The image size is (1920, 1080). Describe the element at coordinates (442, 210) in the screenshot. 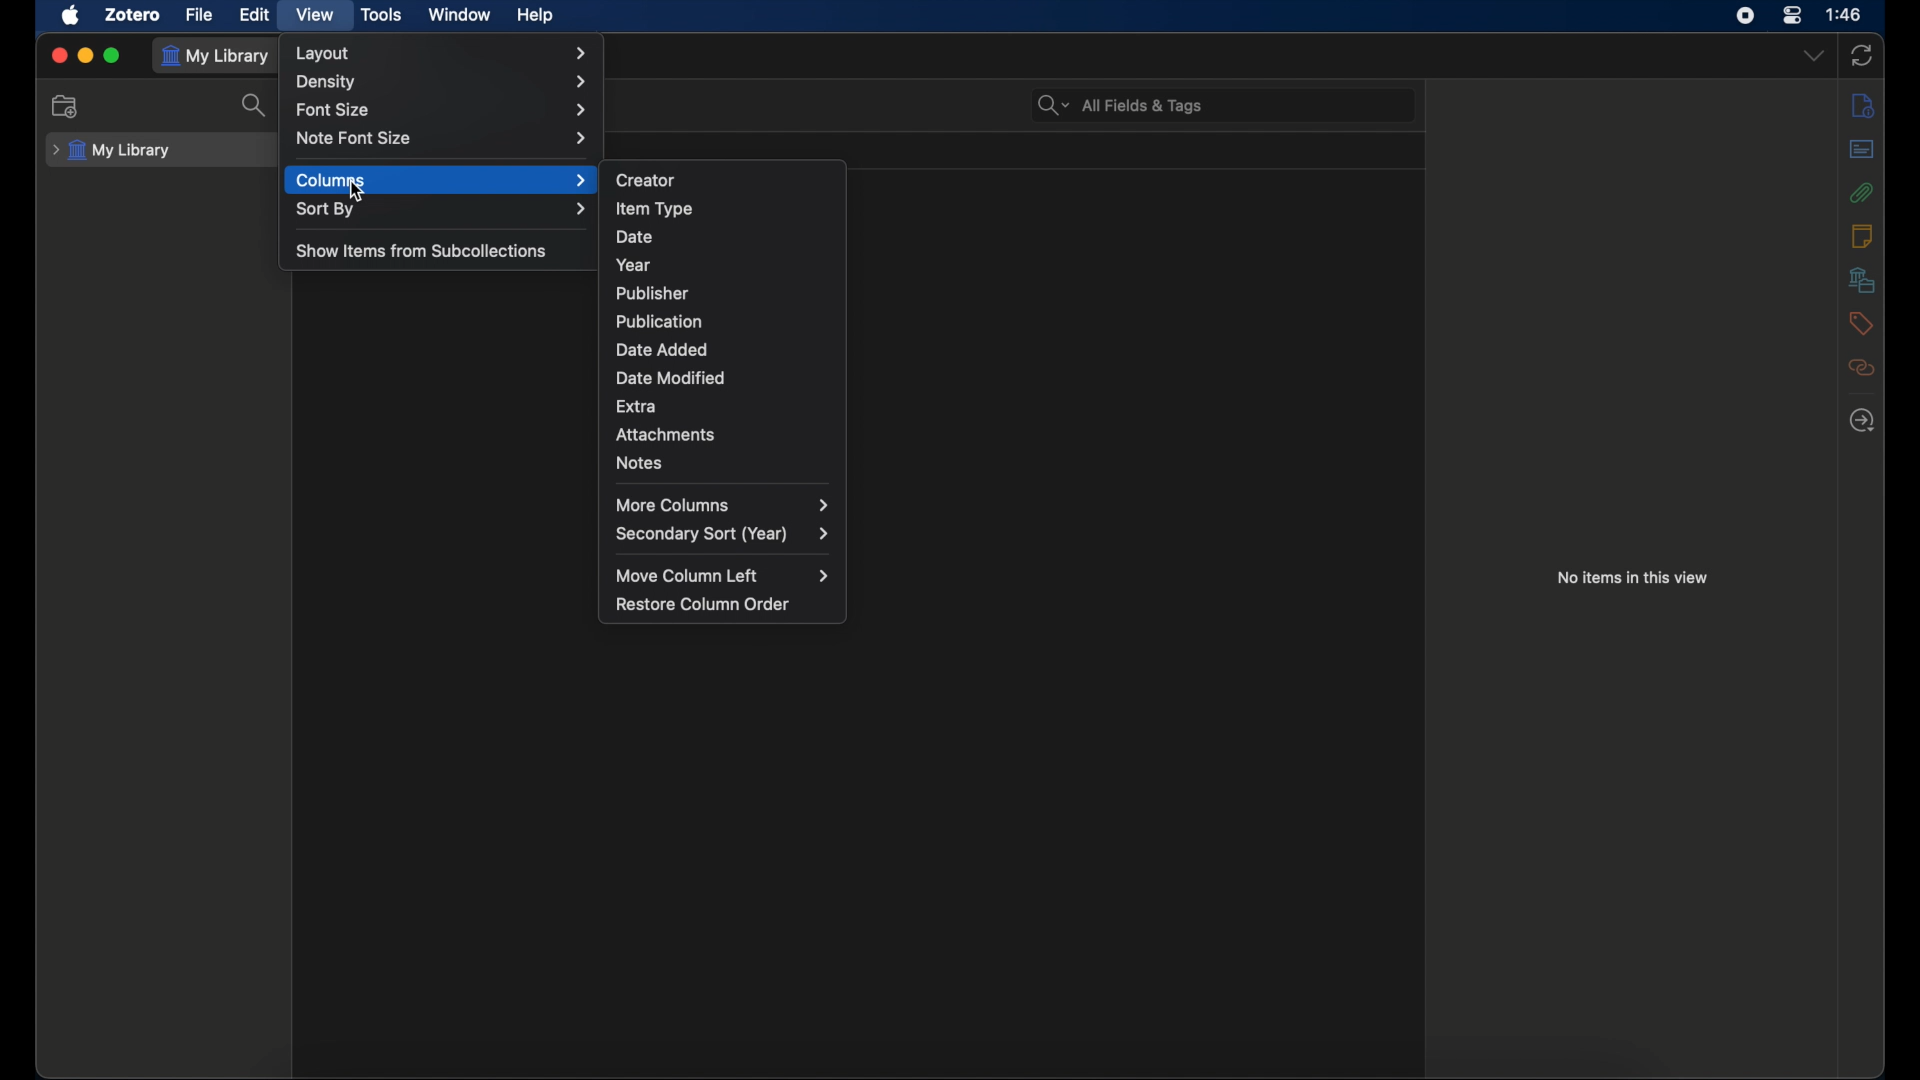

I see `sort by` at that location.